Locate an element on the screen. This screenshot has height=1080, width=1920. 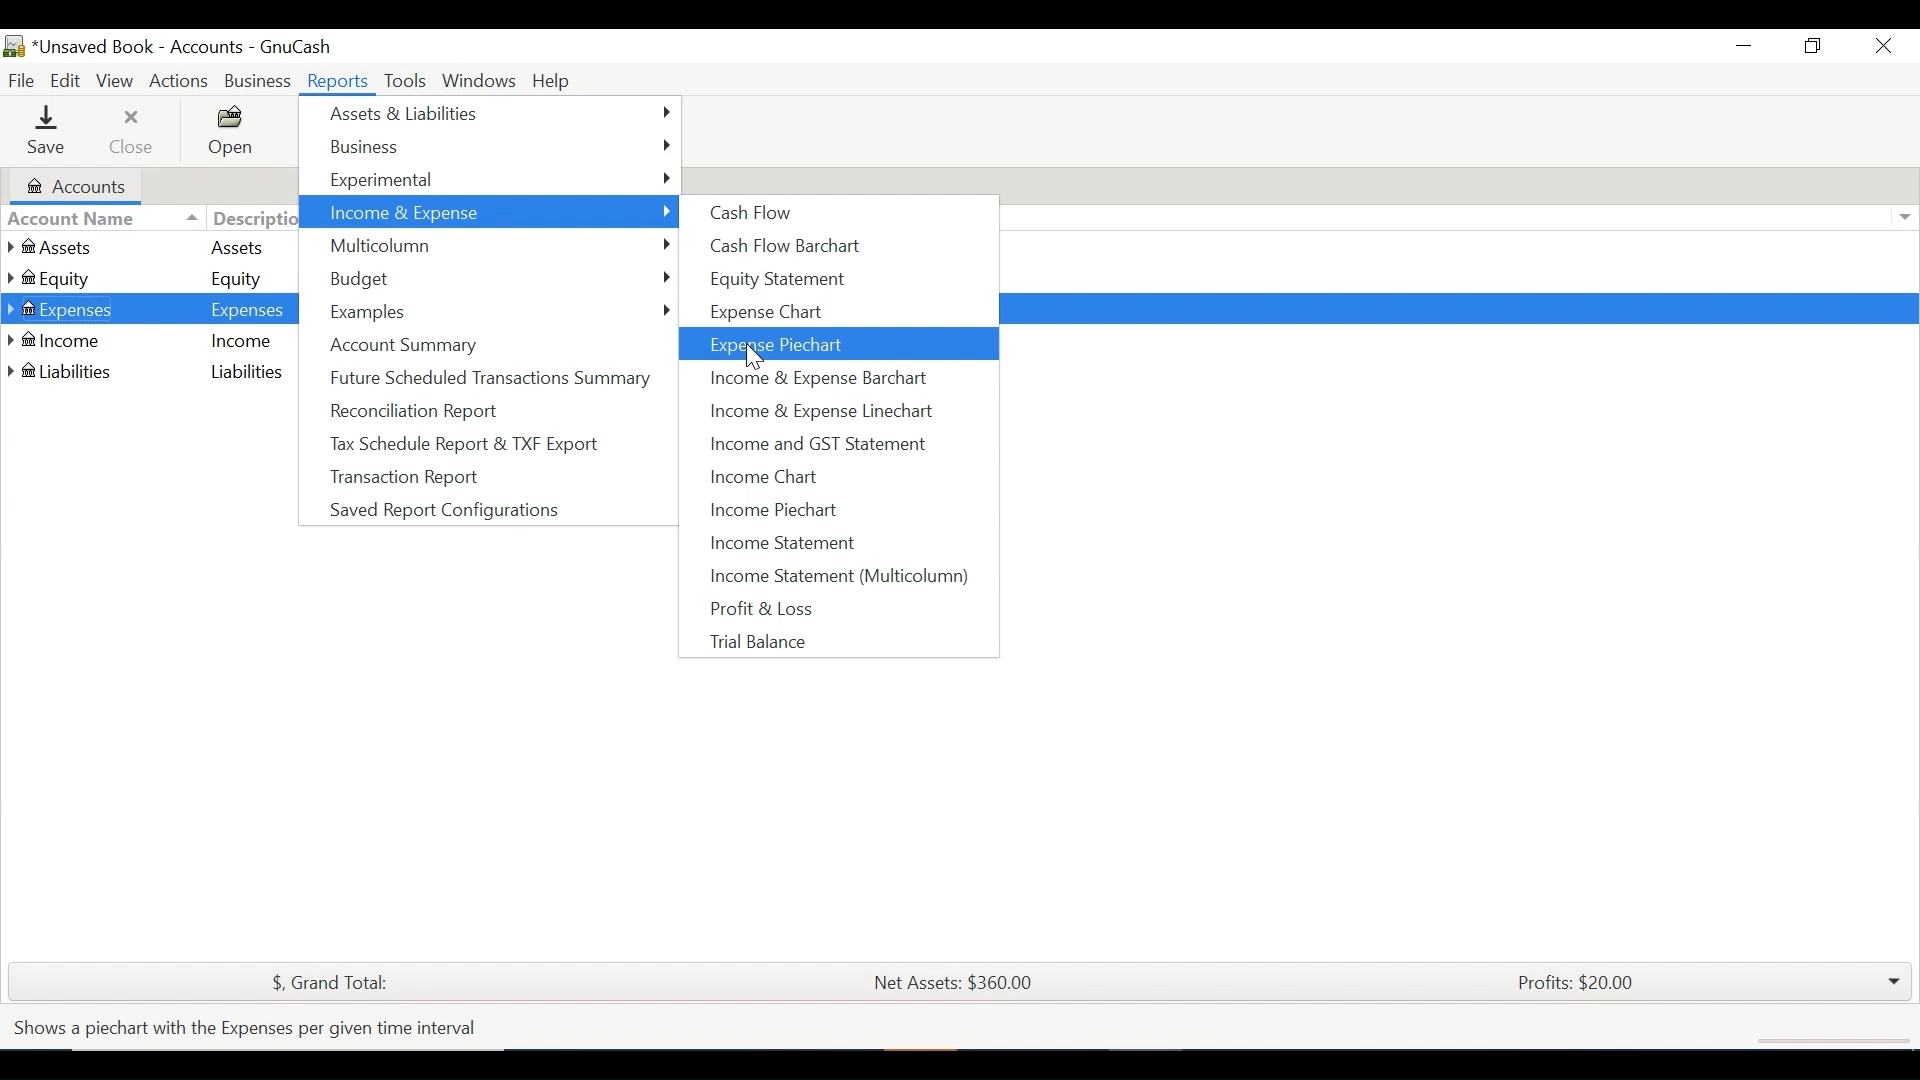
Income & Expenses is located at coordinates (487, 212).